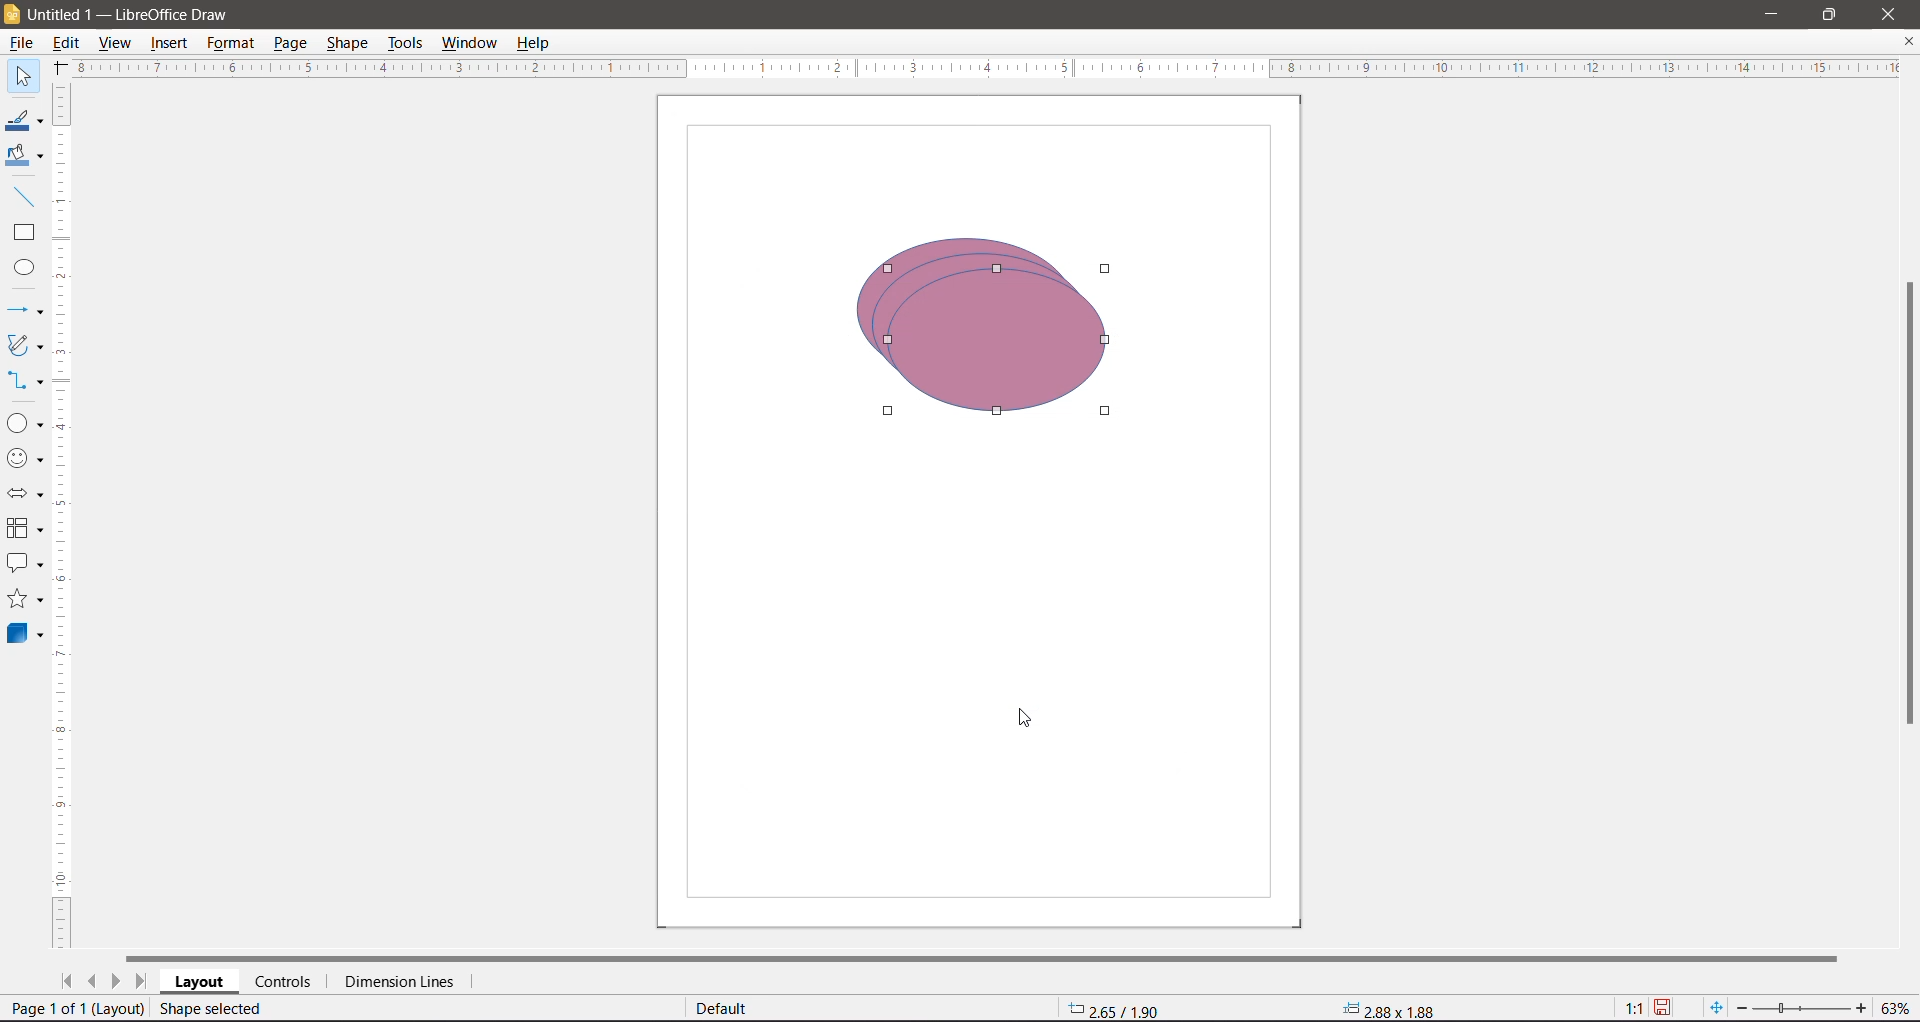  I want to click on current page, so click(76, 1006).